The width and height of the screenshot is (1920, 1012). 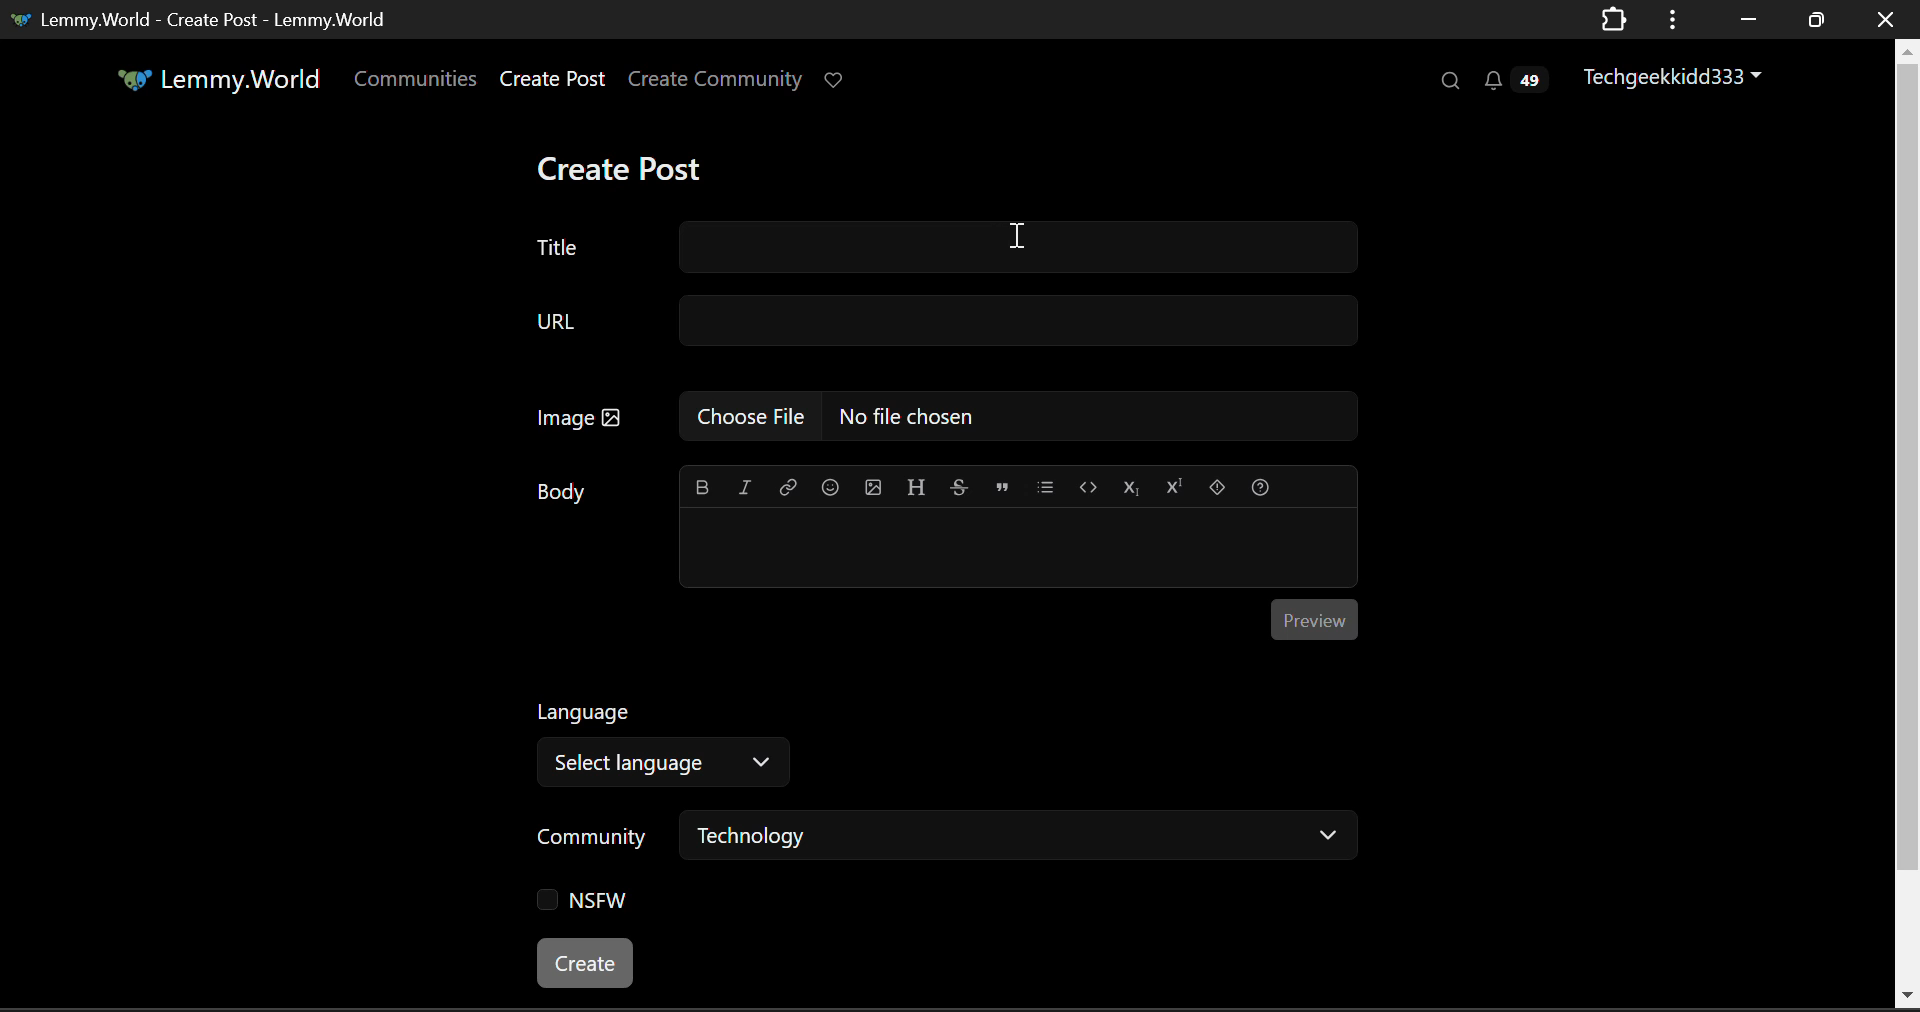 I want to click on Insert Emoji, so click(x=830, y=488).